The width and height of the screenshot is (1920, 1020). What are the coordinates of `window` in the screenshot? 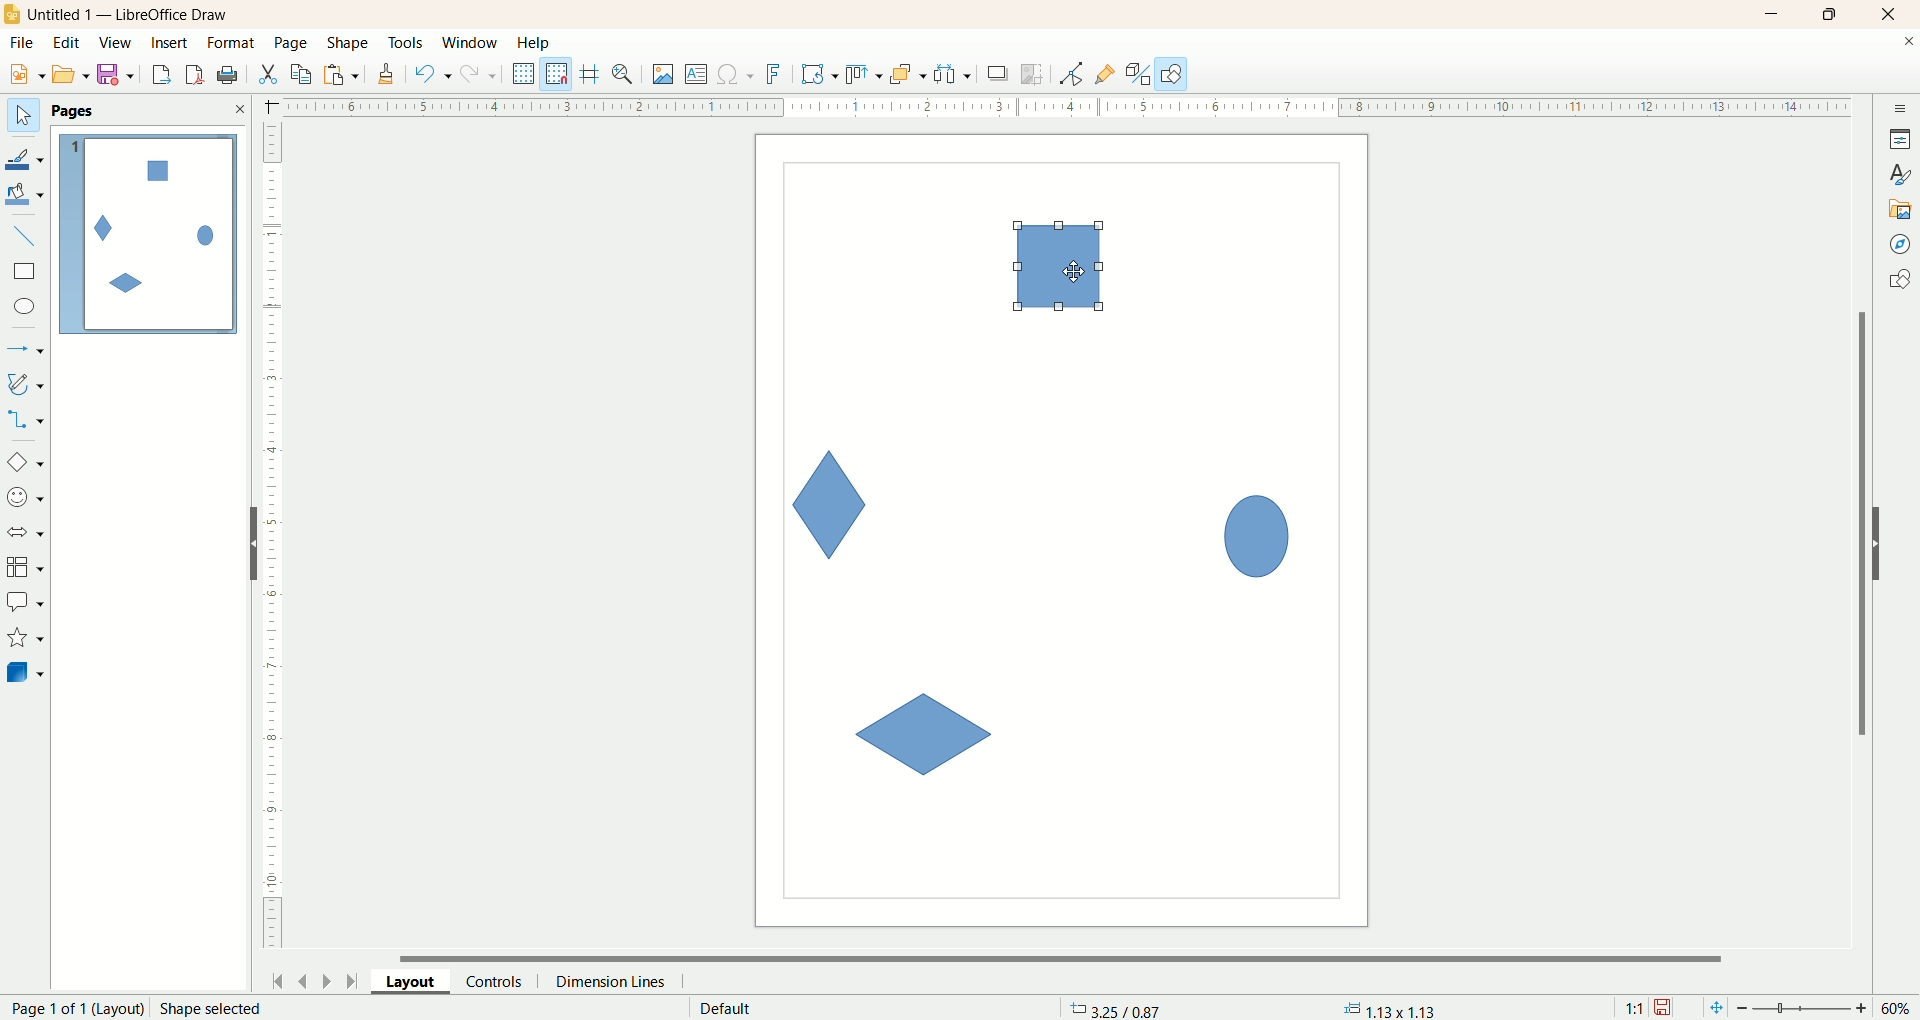 It's located at (475, 44).